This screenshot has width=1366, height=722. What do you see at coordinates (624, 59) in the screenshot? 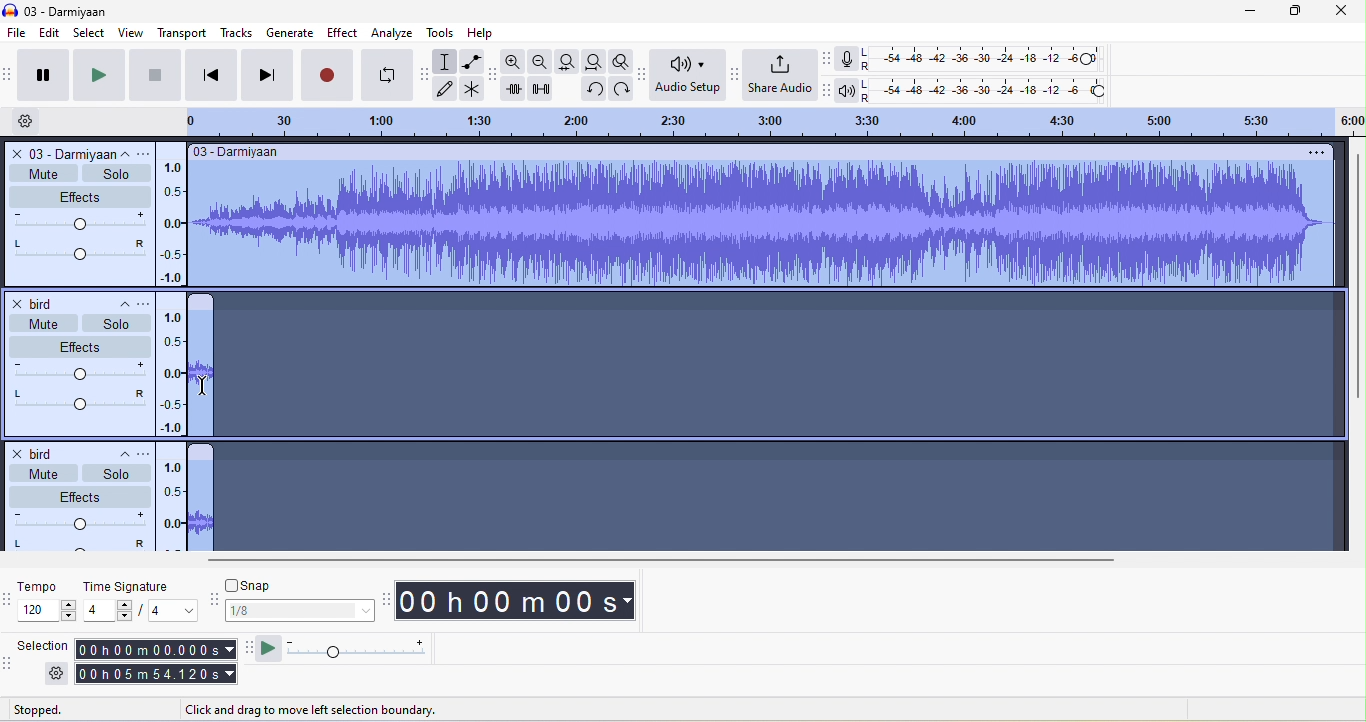
I see `zoom toggle` at bounding box center [624, 59].